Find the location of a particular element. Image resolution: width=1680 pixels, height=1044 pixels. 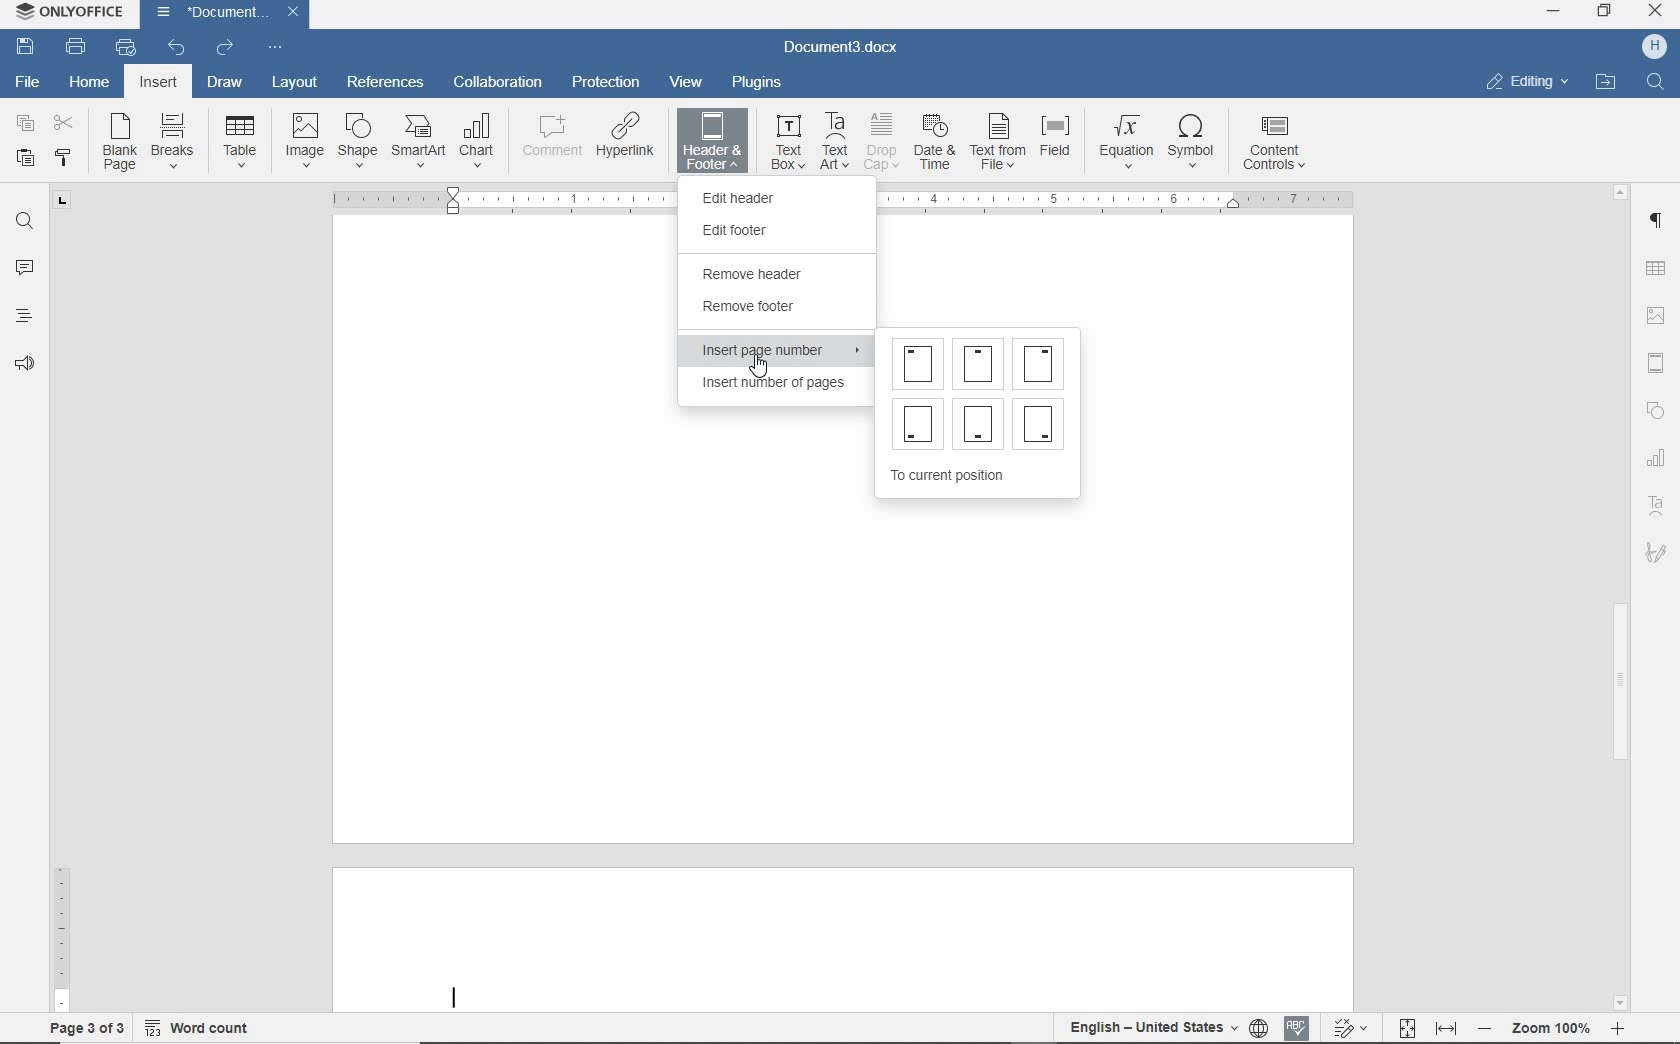

cursor is located at coordinates (761, 366).